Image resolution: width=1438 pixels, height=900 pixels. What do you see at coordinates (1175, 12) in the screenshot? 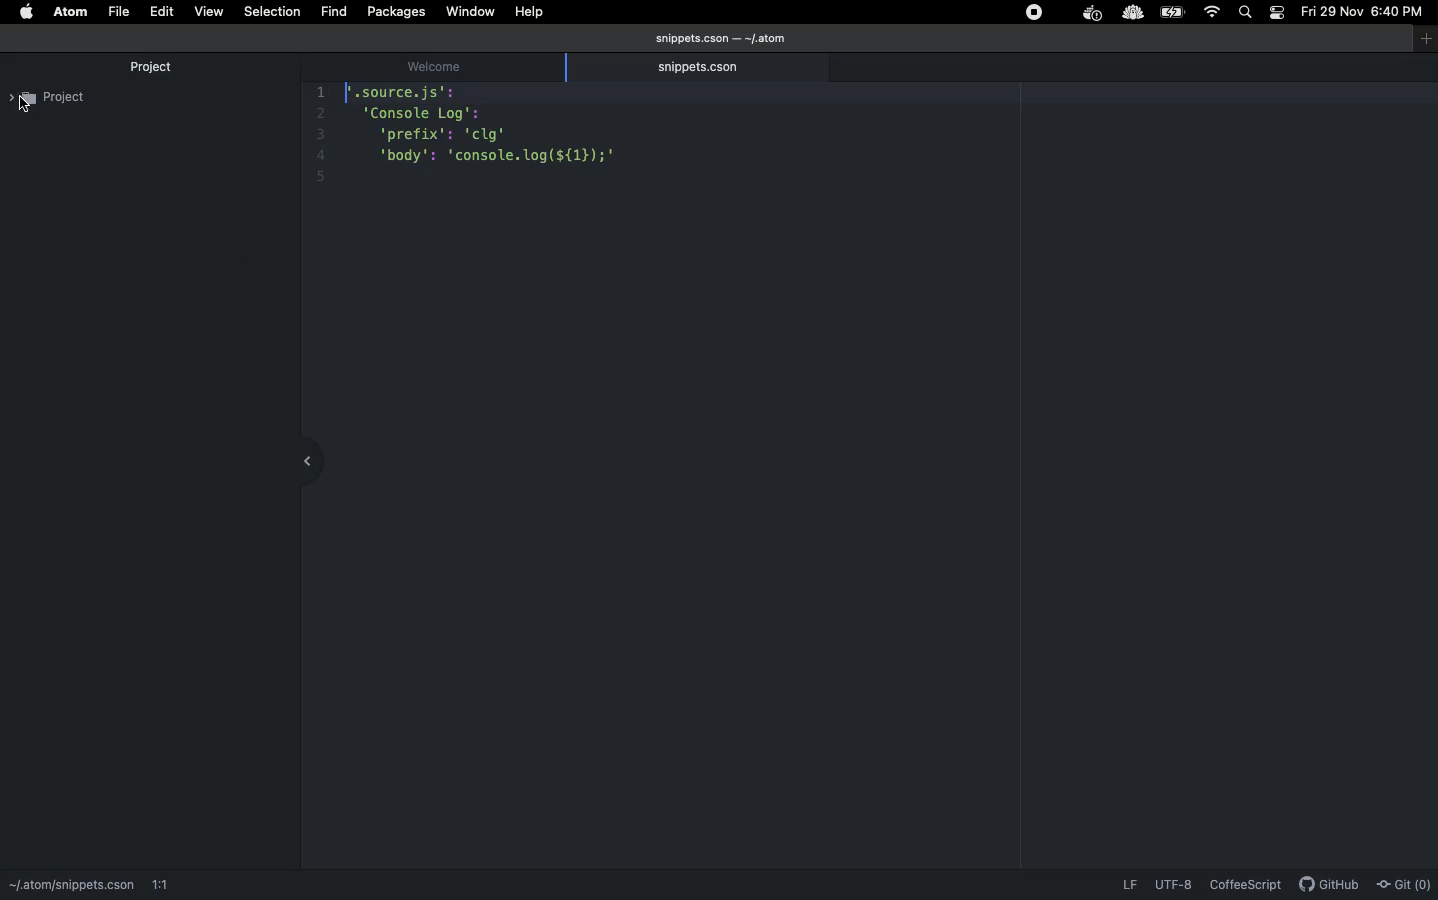
I see `Charge` at bounding box center [1175, 12].